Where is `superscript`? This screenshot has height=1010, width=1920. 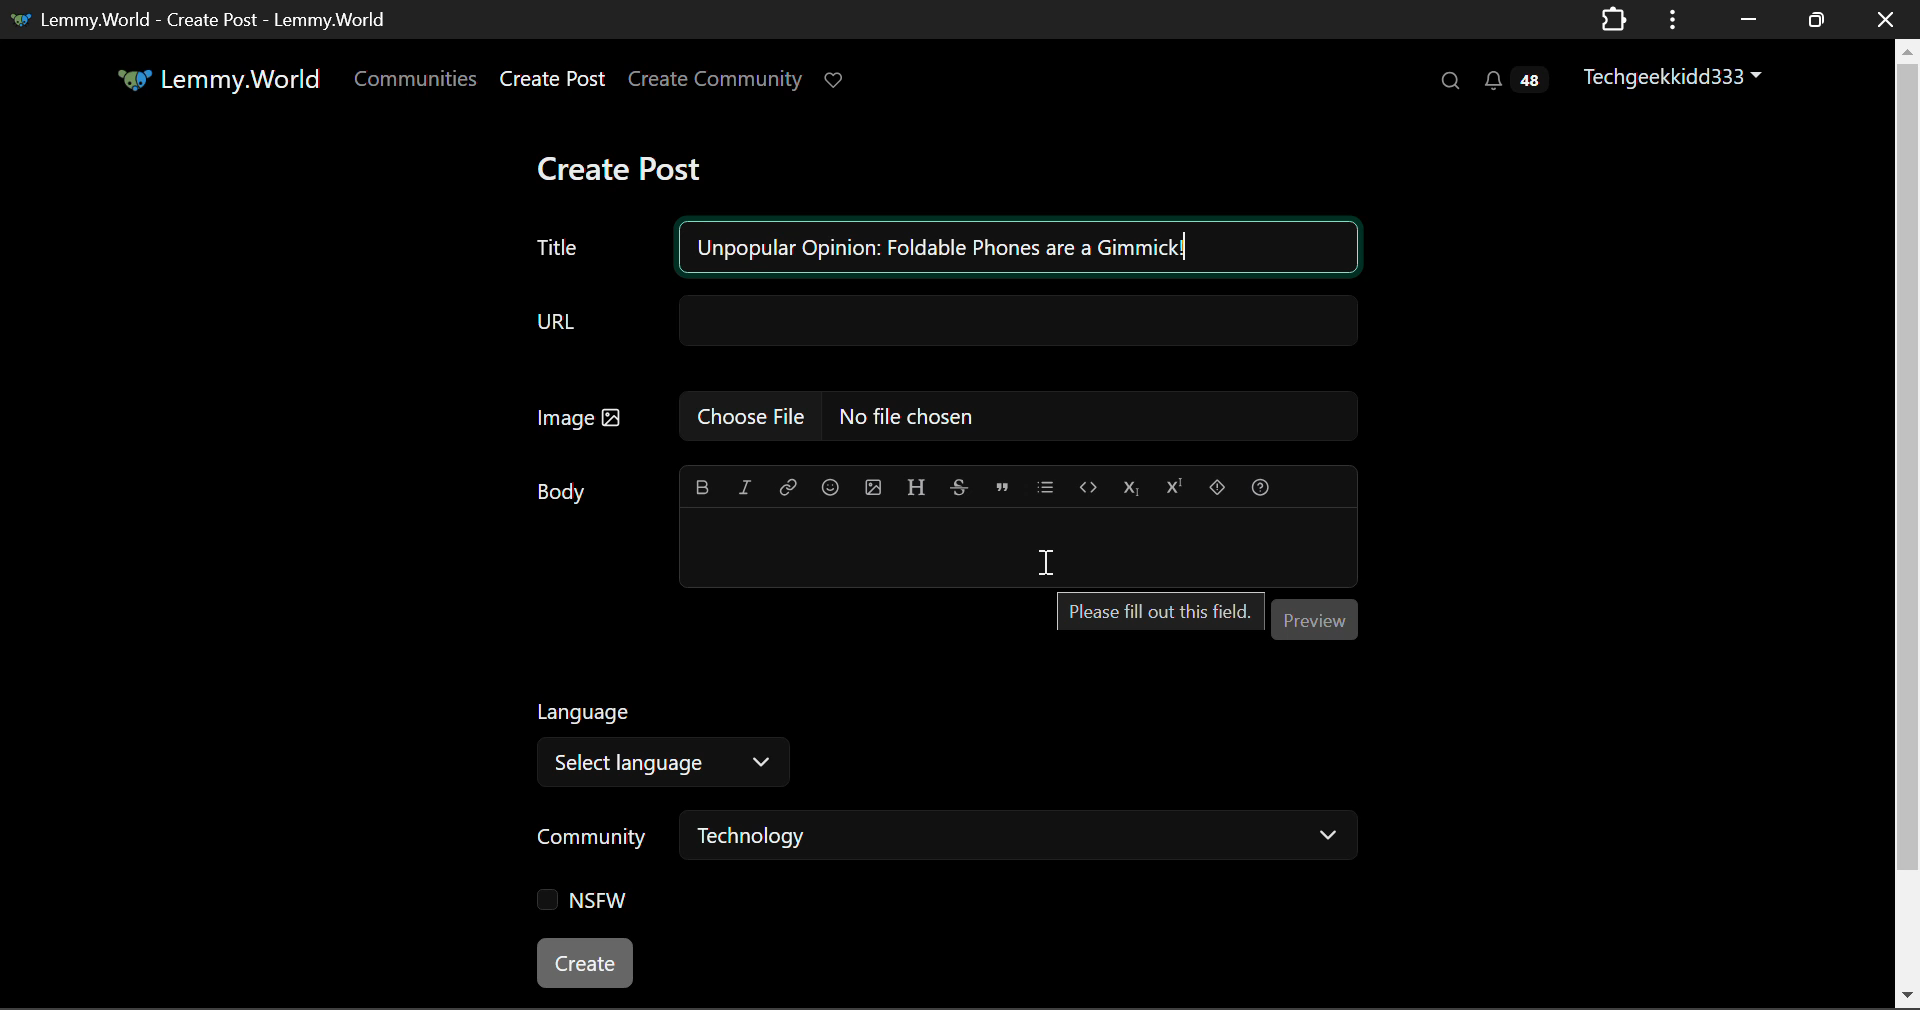 superscript is located at coordinates (1171, 483).